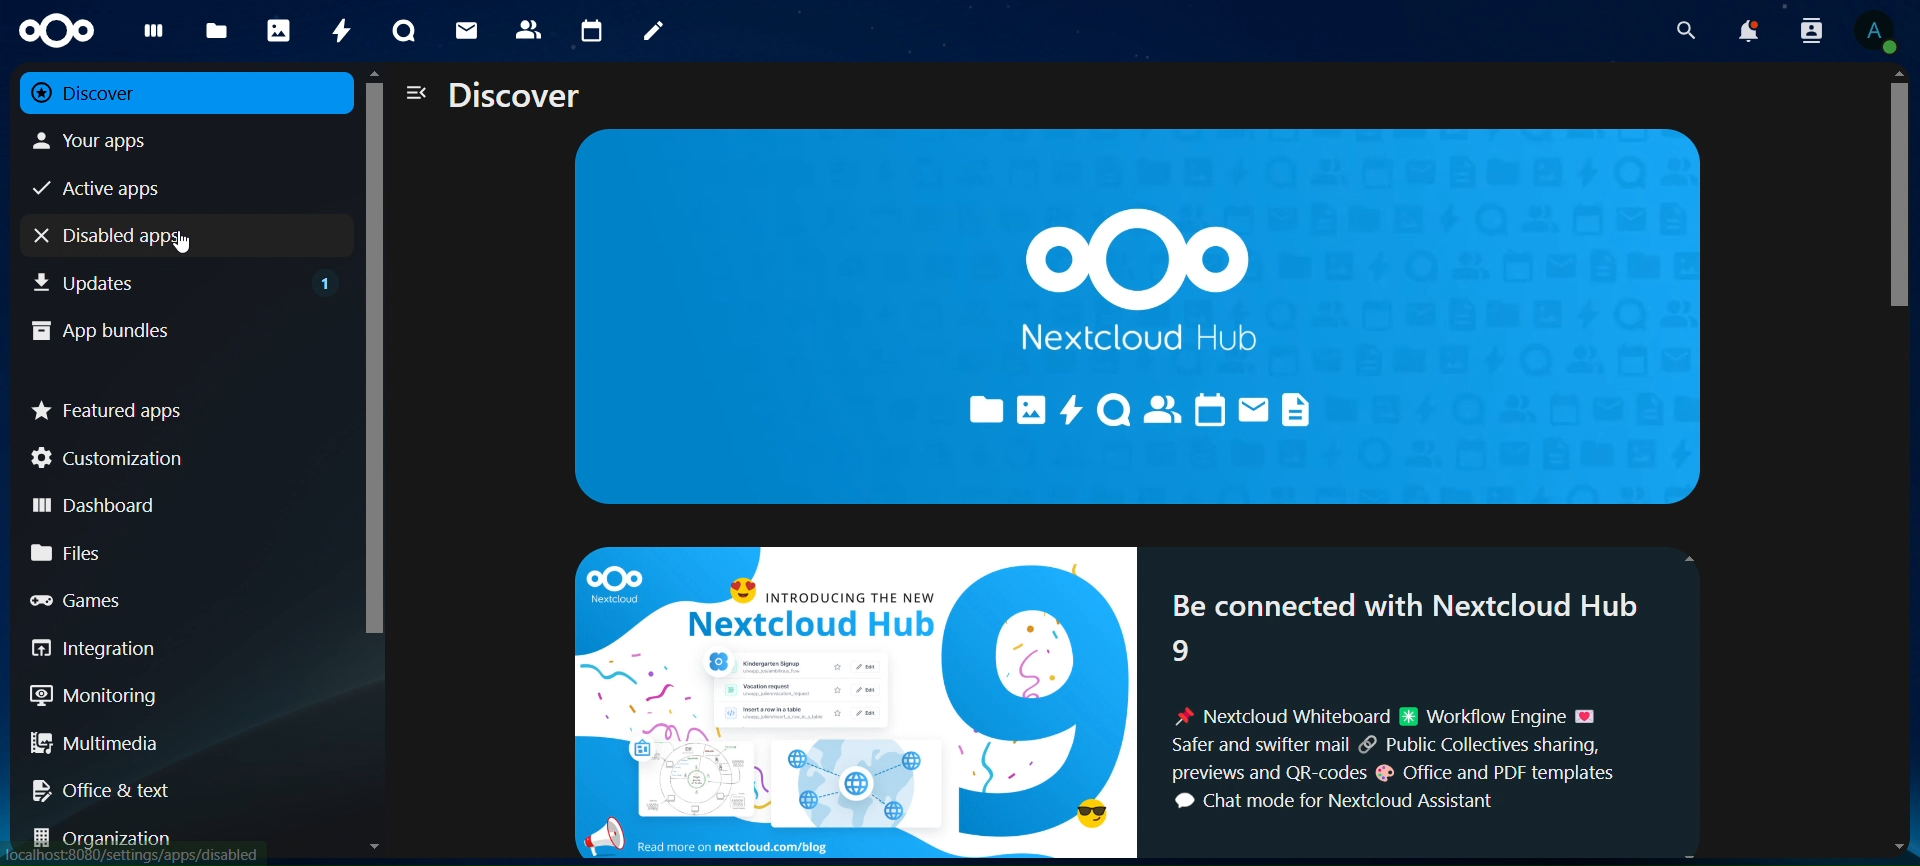 This screenshot has width=1920, height=866. What do you see at coordinates (173, 599) in the screenshot?
I see `games` at bounding box center [173, 599].